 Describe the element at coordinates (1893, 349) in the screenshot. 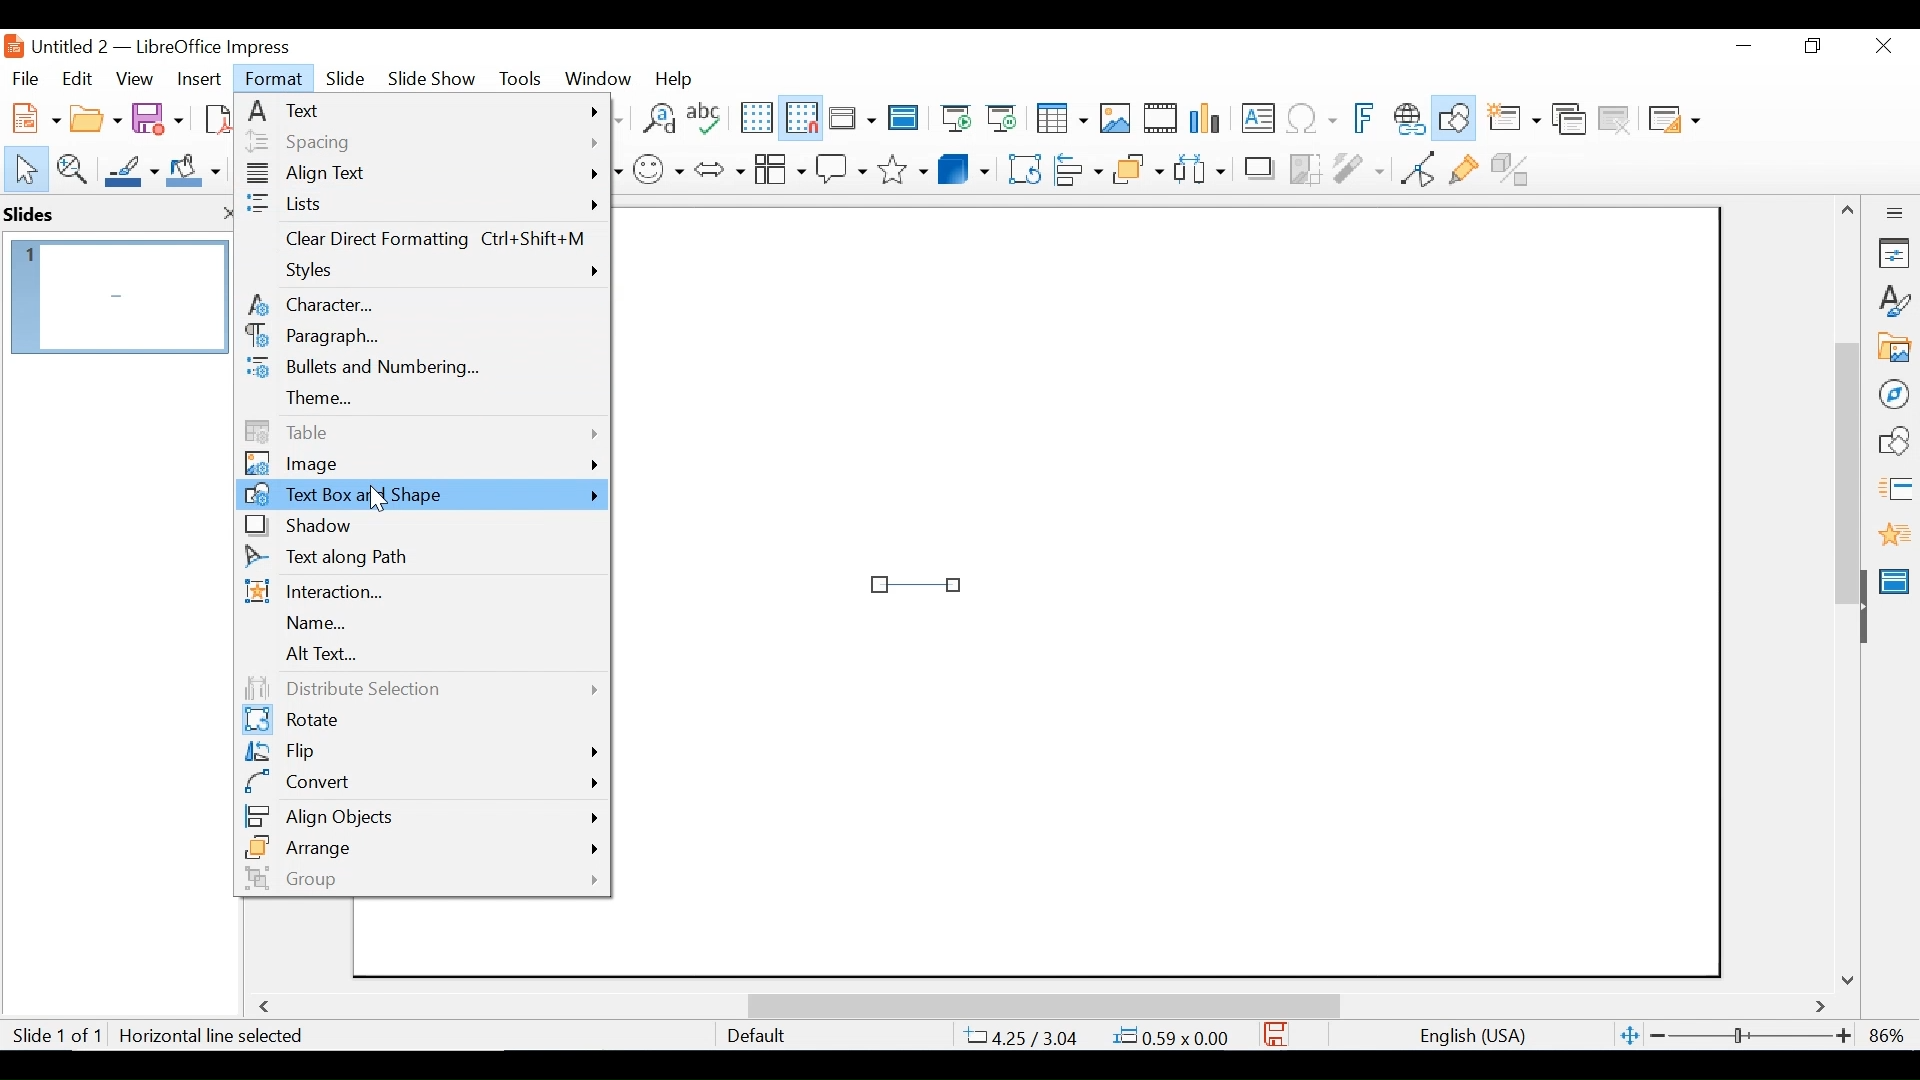

I see `Galler` at that location.